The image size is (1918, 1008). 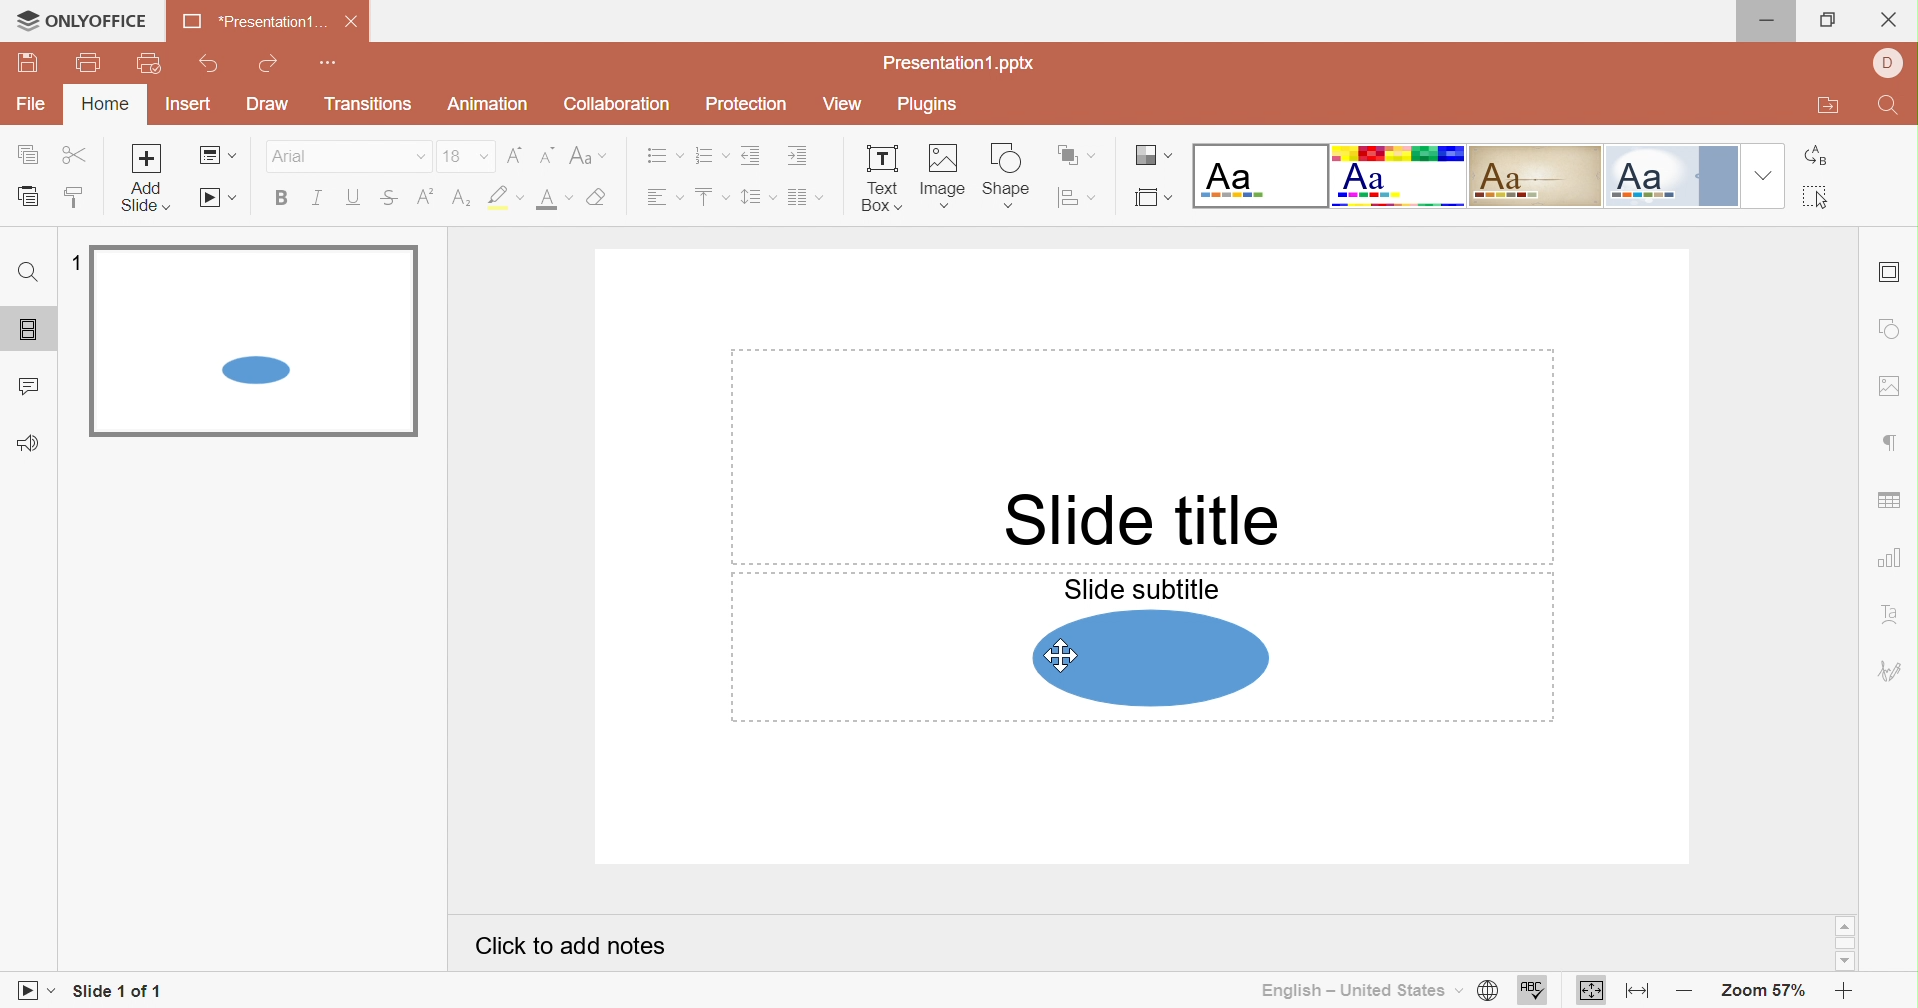 What do you see at coordinates (1258, 175) in the screenshot?
I see `Blank` at bounding box center [1258, 175].